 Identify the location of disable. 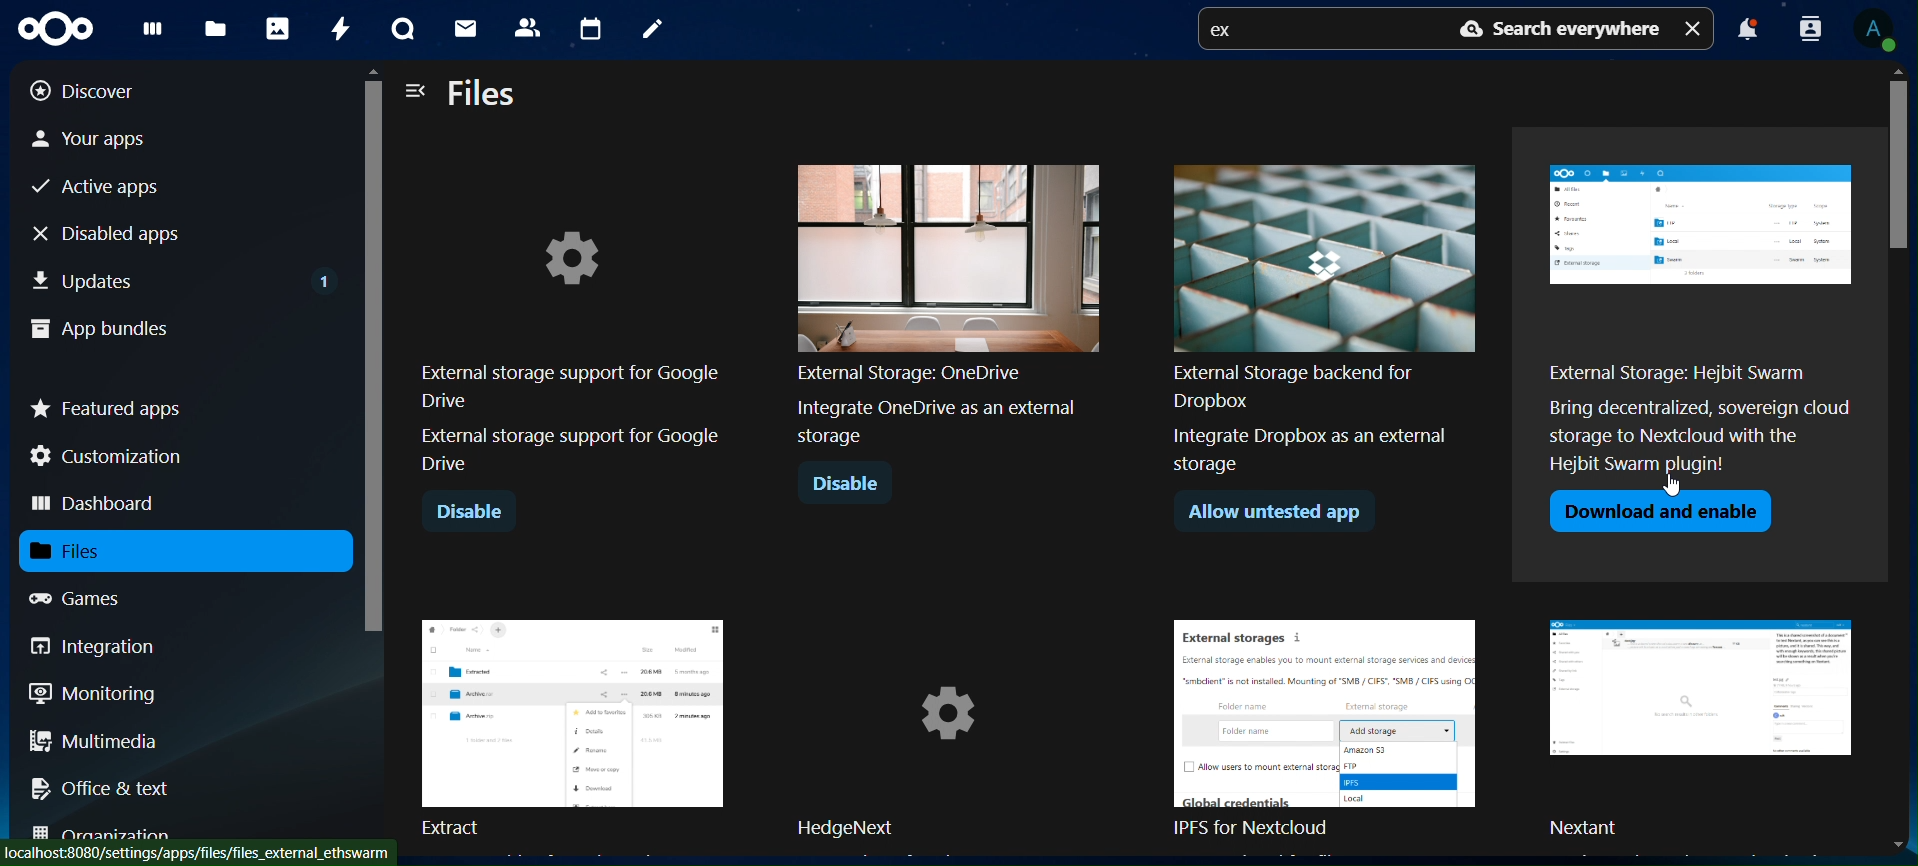
(848, 486).